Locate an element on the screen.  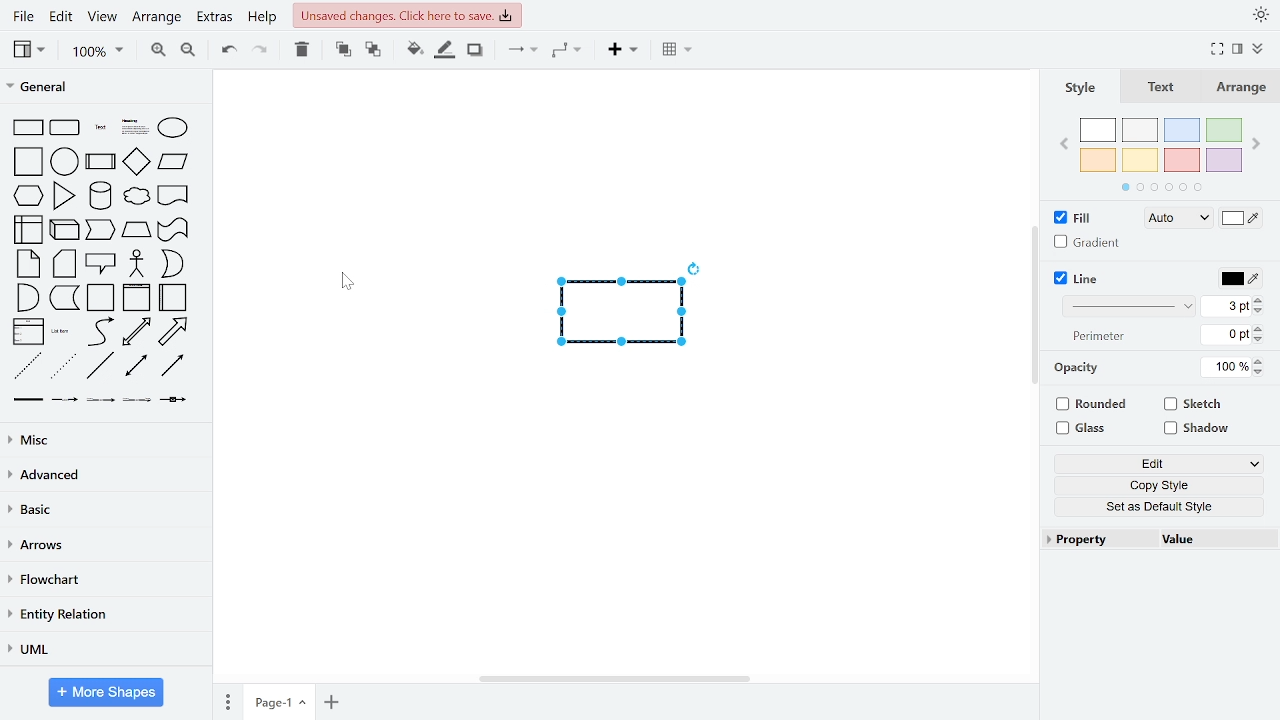
general shapes is located at coordinates (100, 365).